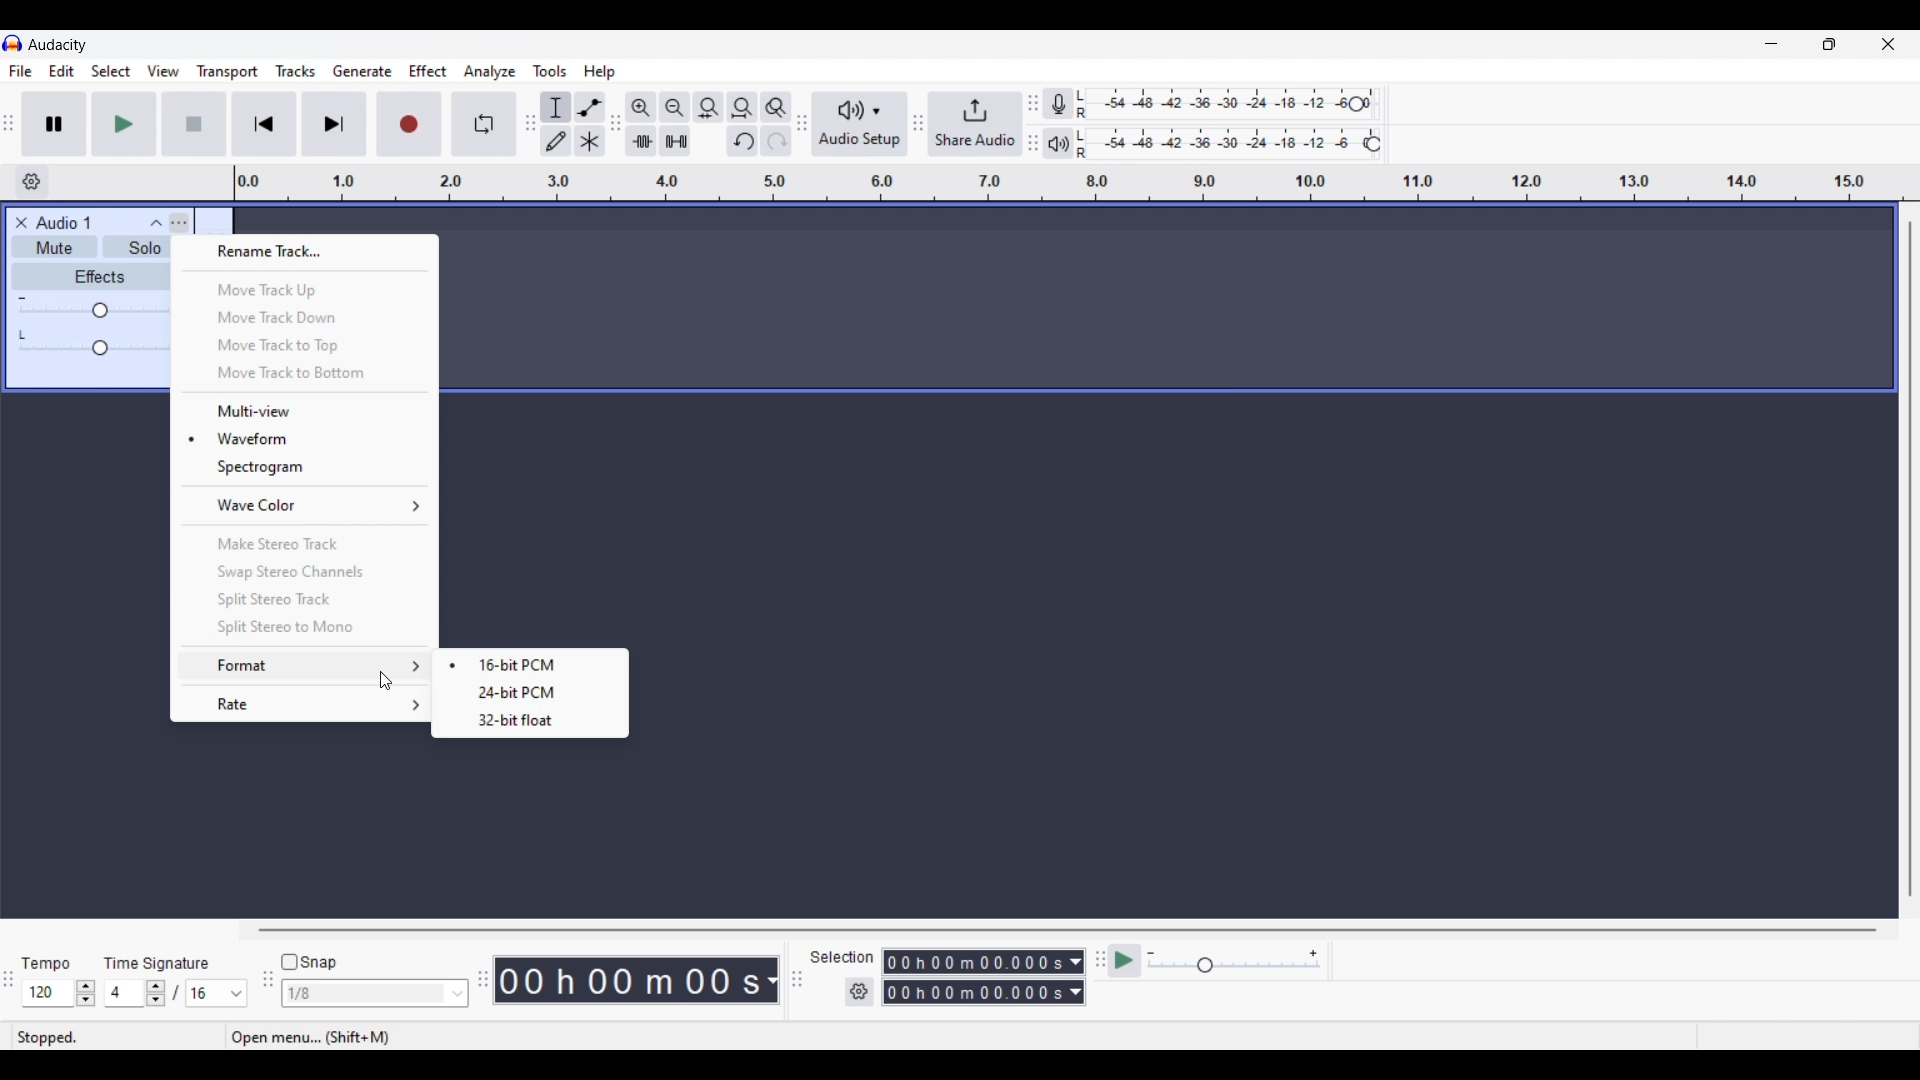 This screenshot has width=1920, height=1080. What do you see at coordinates (54, 123) in the screenshot?
I see `Pause` at bounding box center [54, 123].